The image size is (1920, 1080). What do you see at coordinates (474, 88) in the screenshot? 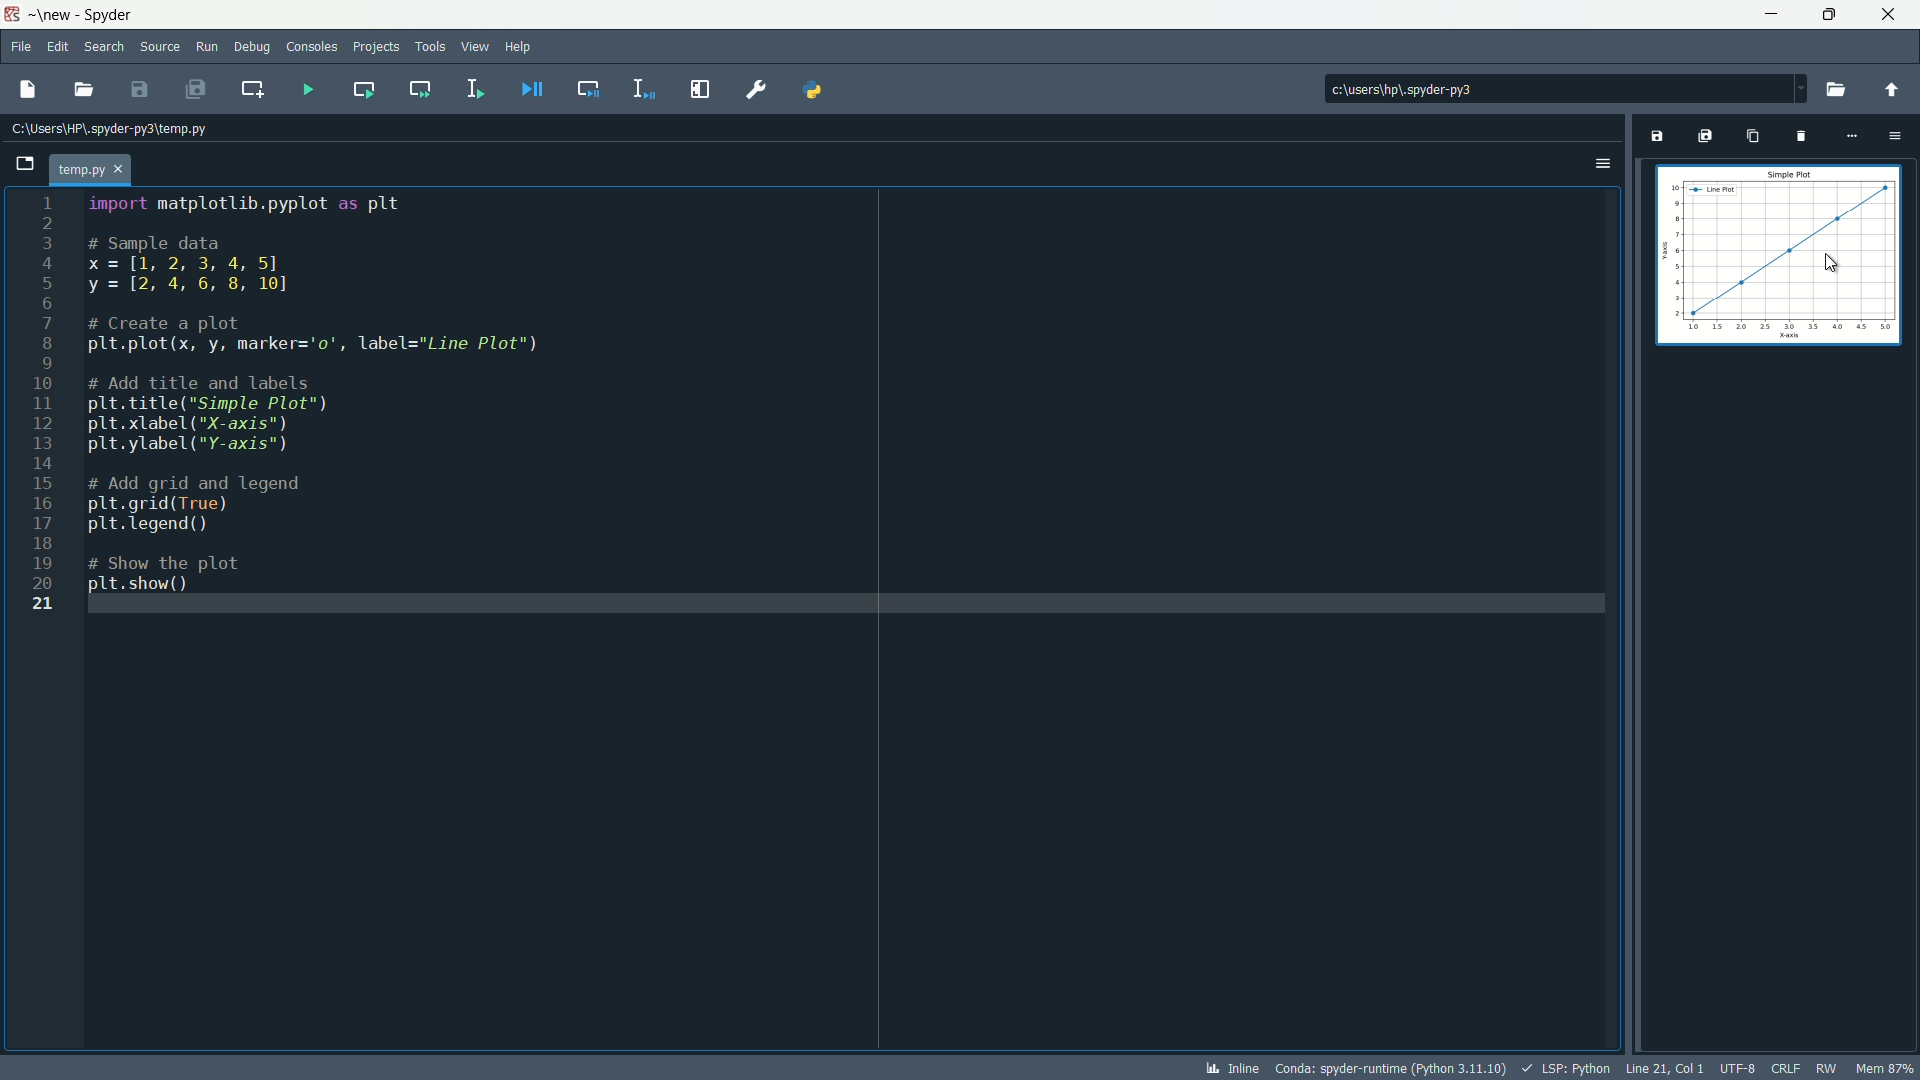
I see `run selection or current line` at bounding box center [474, 88].